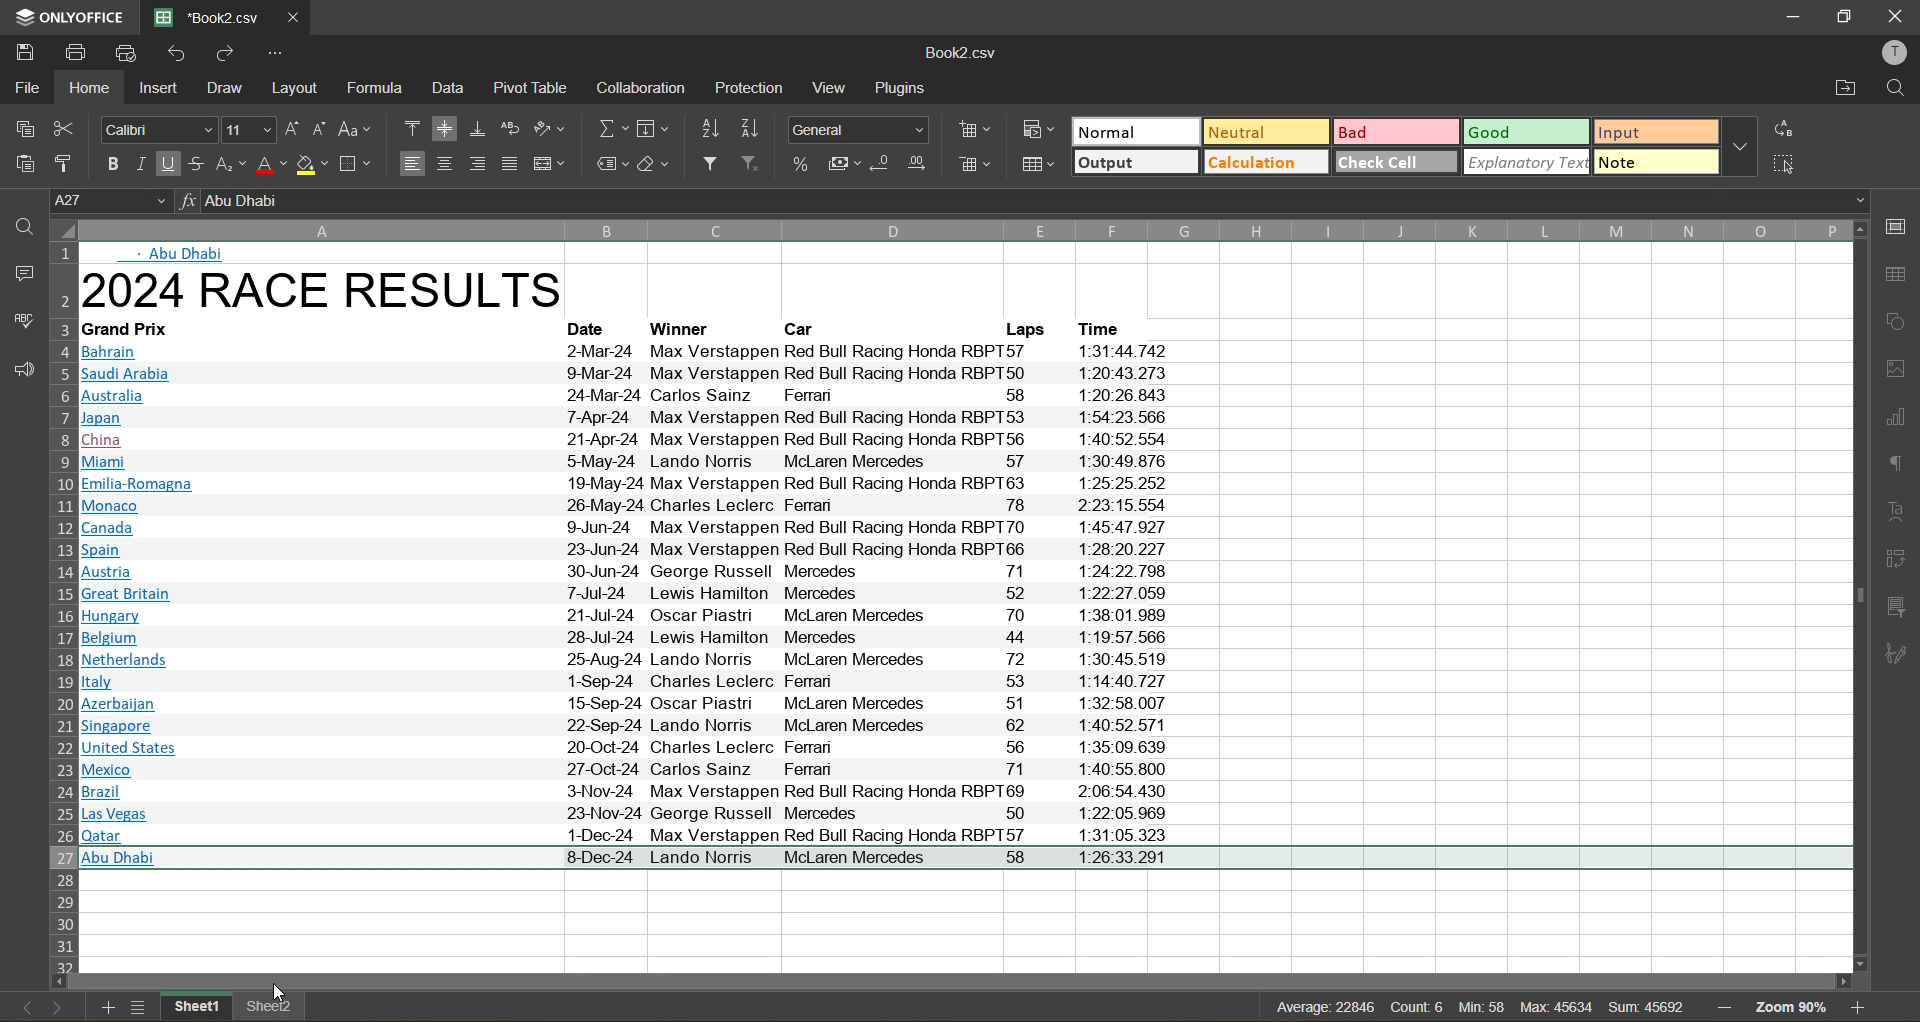 The width and height of the screenshot is (1920, 1022). I want to click on slicer, so click(1897, 608).